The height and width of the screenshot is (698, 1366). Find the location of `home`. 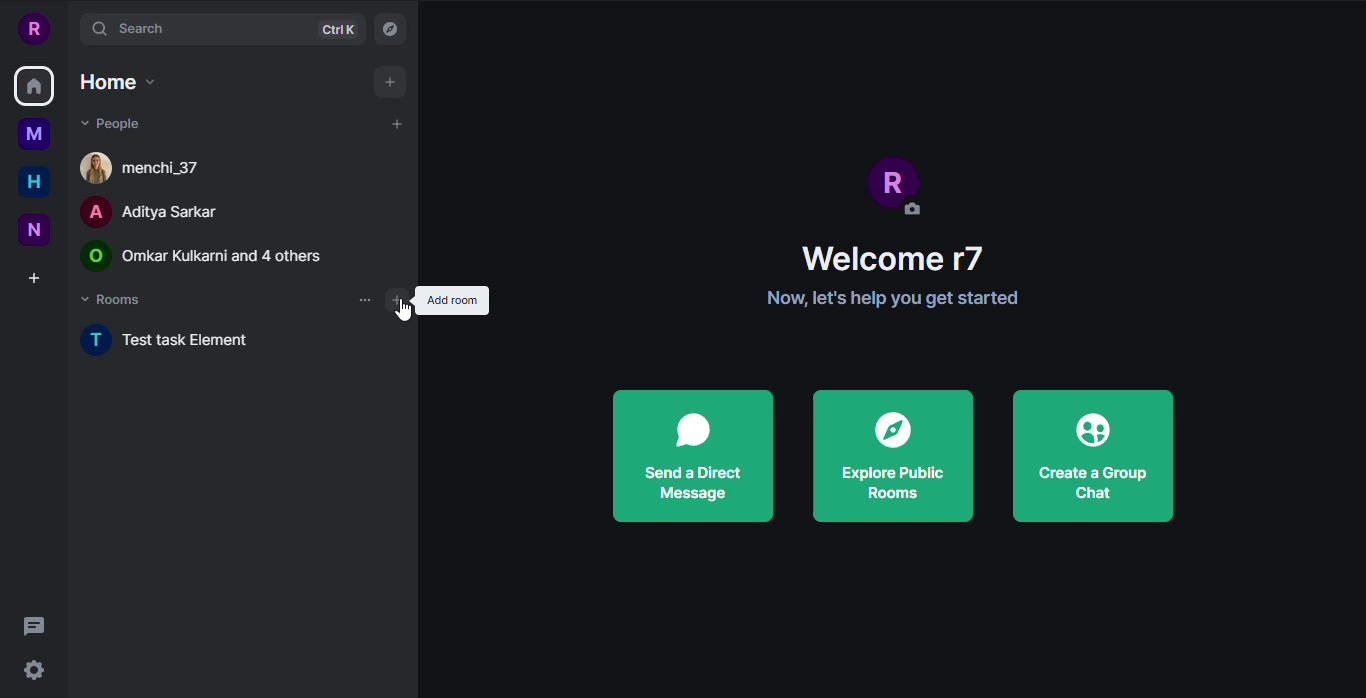

home is located at coordinates (34, 181).